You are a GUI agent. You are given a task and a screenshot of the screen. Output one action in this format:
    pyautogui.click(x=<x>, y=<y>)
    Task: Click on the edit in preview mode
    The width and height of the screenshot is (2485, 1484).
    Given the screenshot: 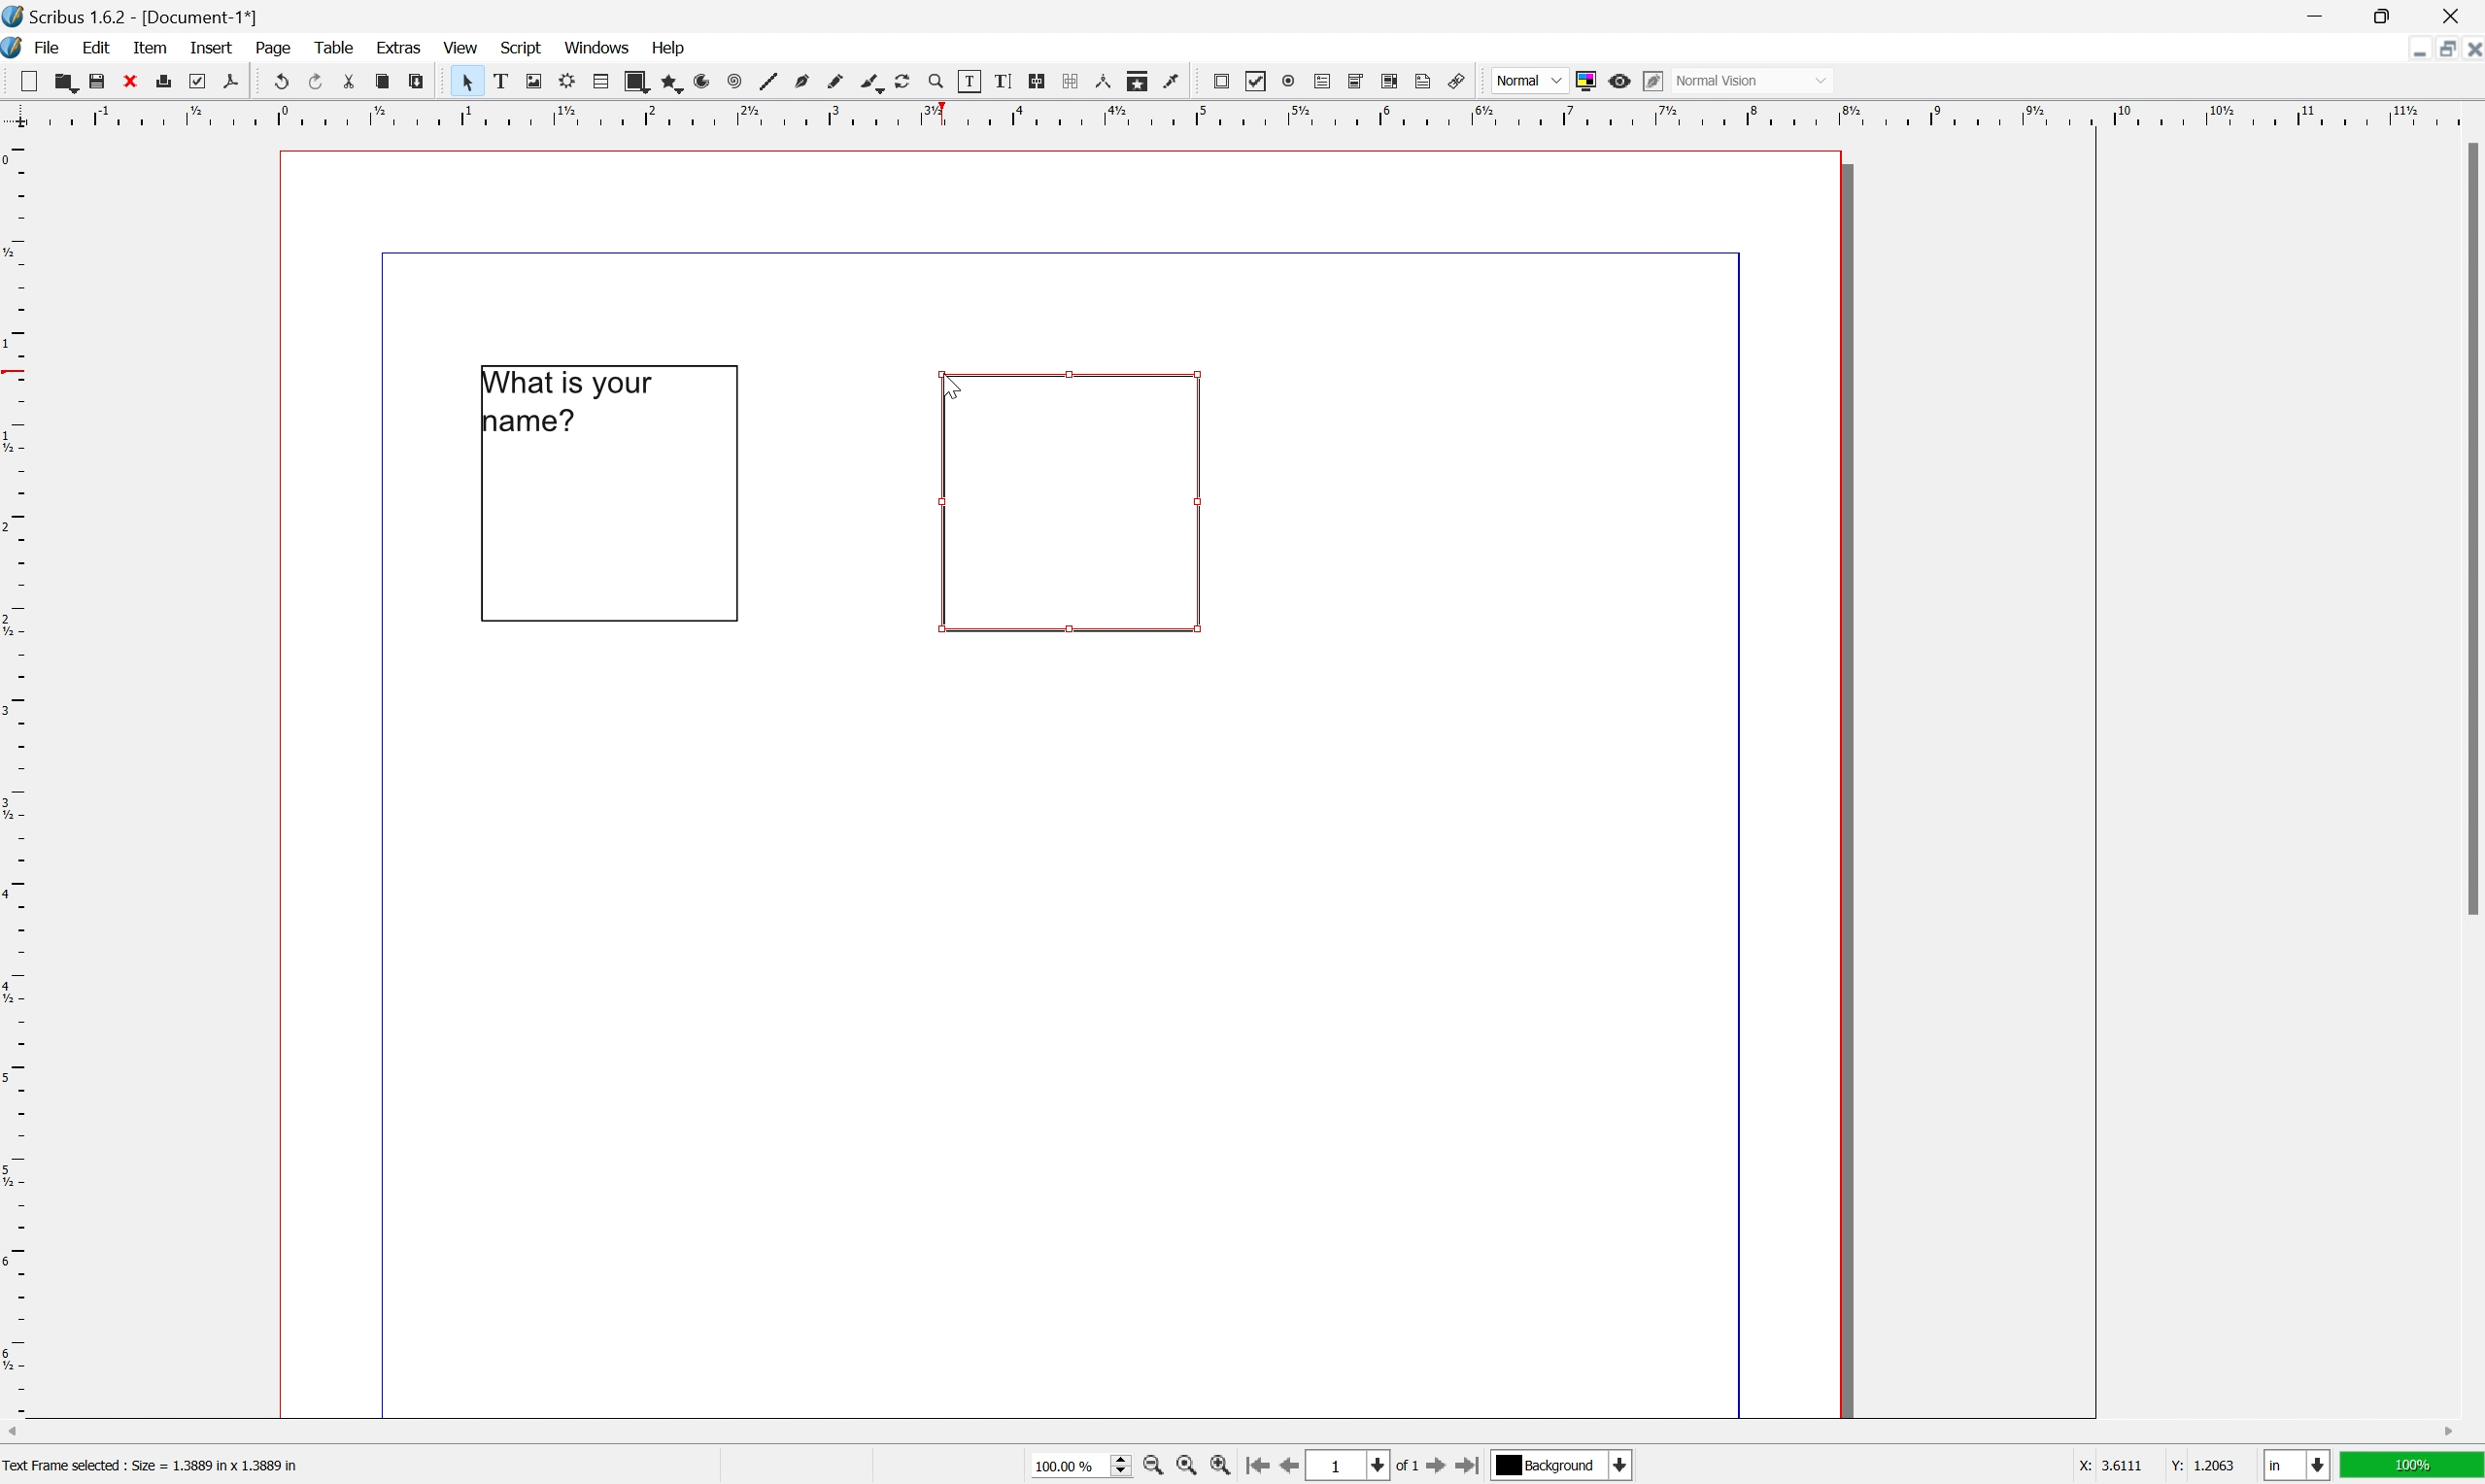 What is the action you would take?
    pyautogui.click(x=1651, y=80)
    